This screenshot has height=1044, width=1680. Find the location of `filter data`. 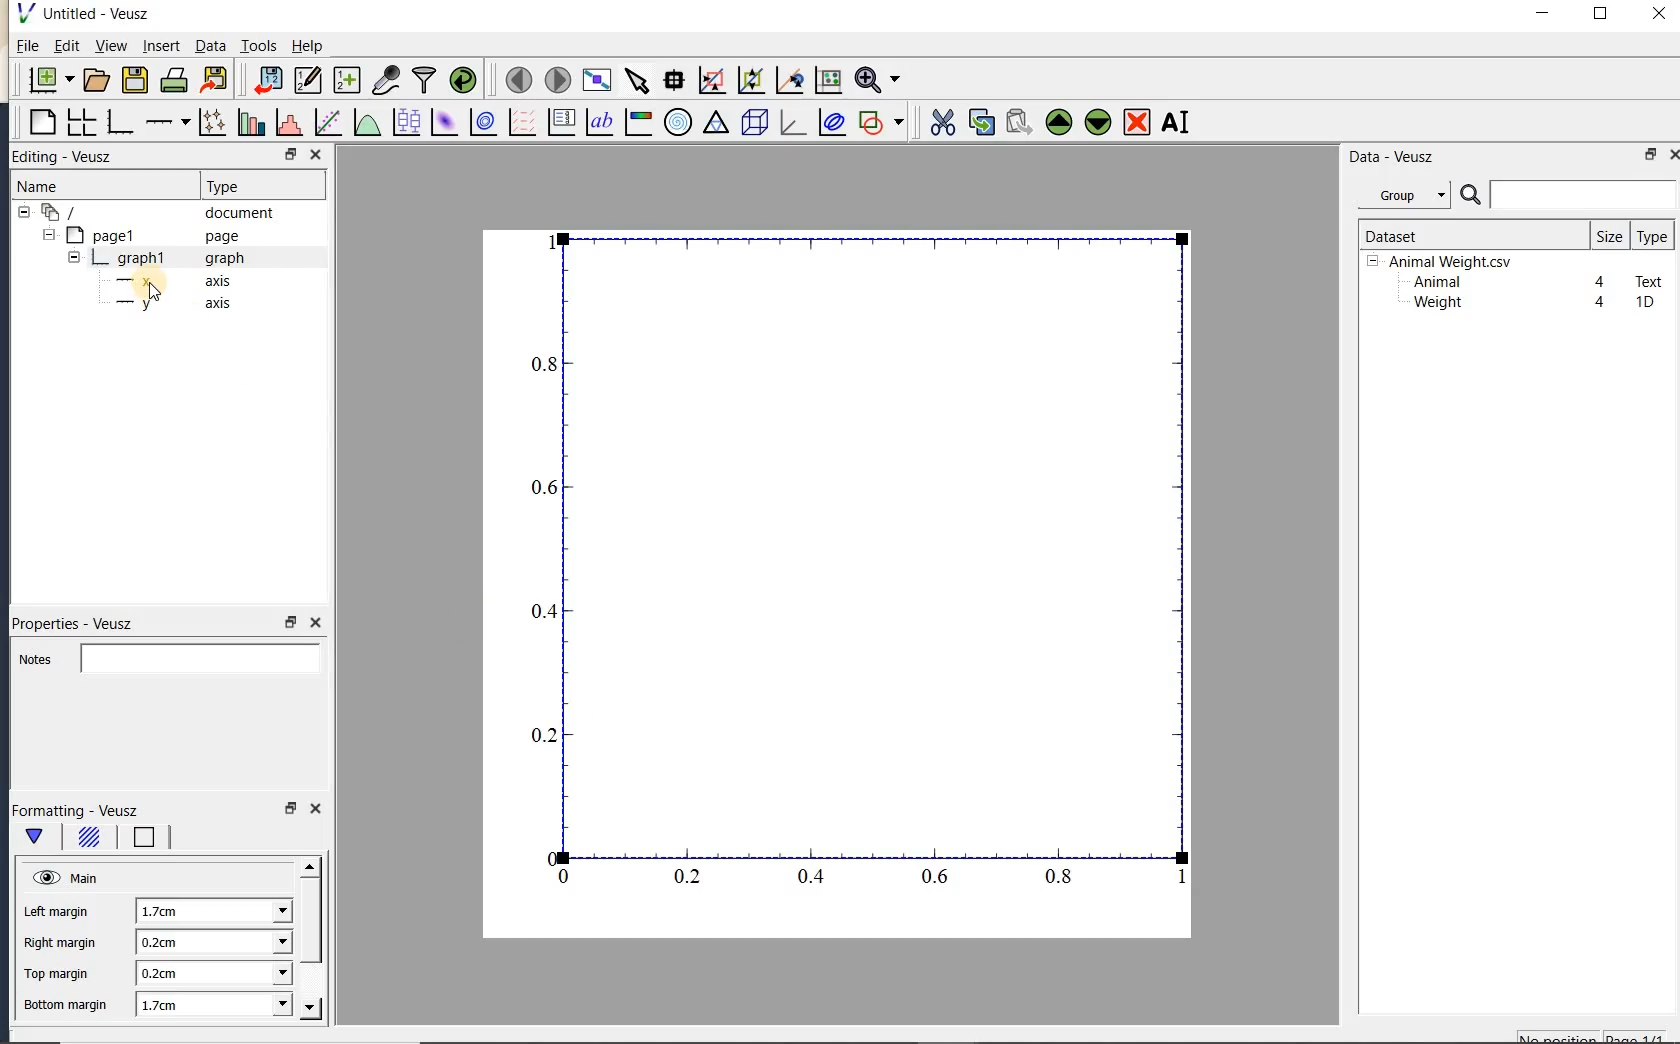

filter data is located at coordinates (425, 78).